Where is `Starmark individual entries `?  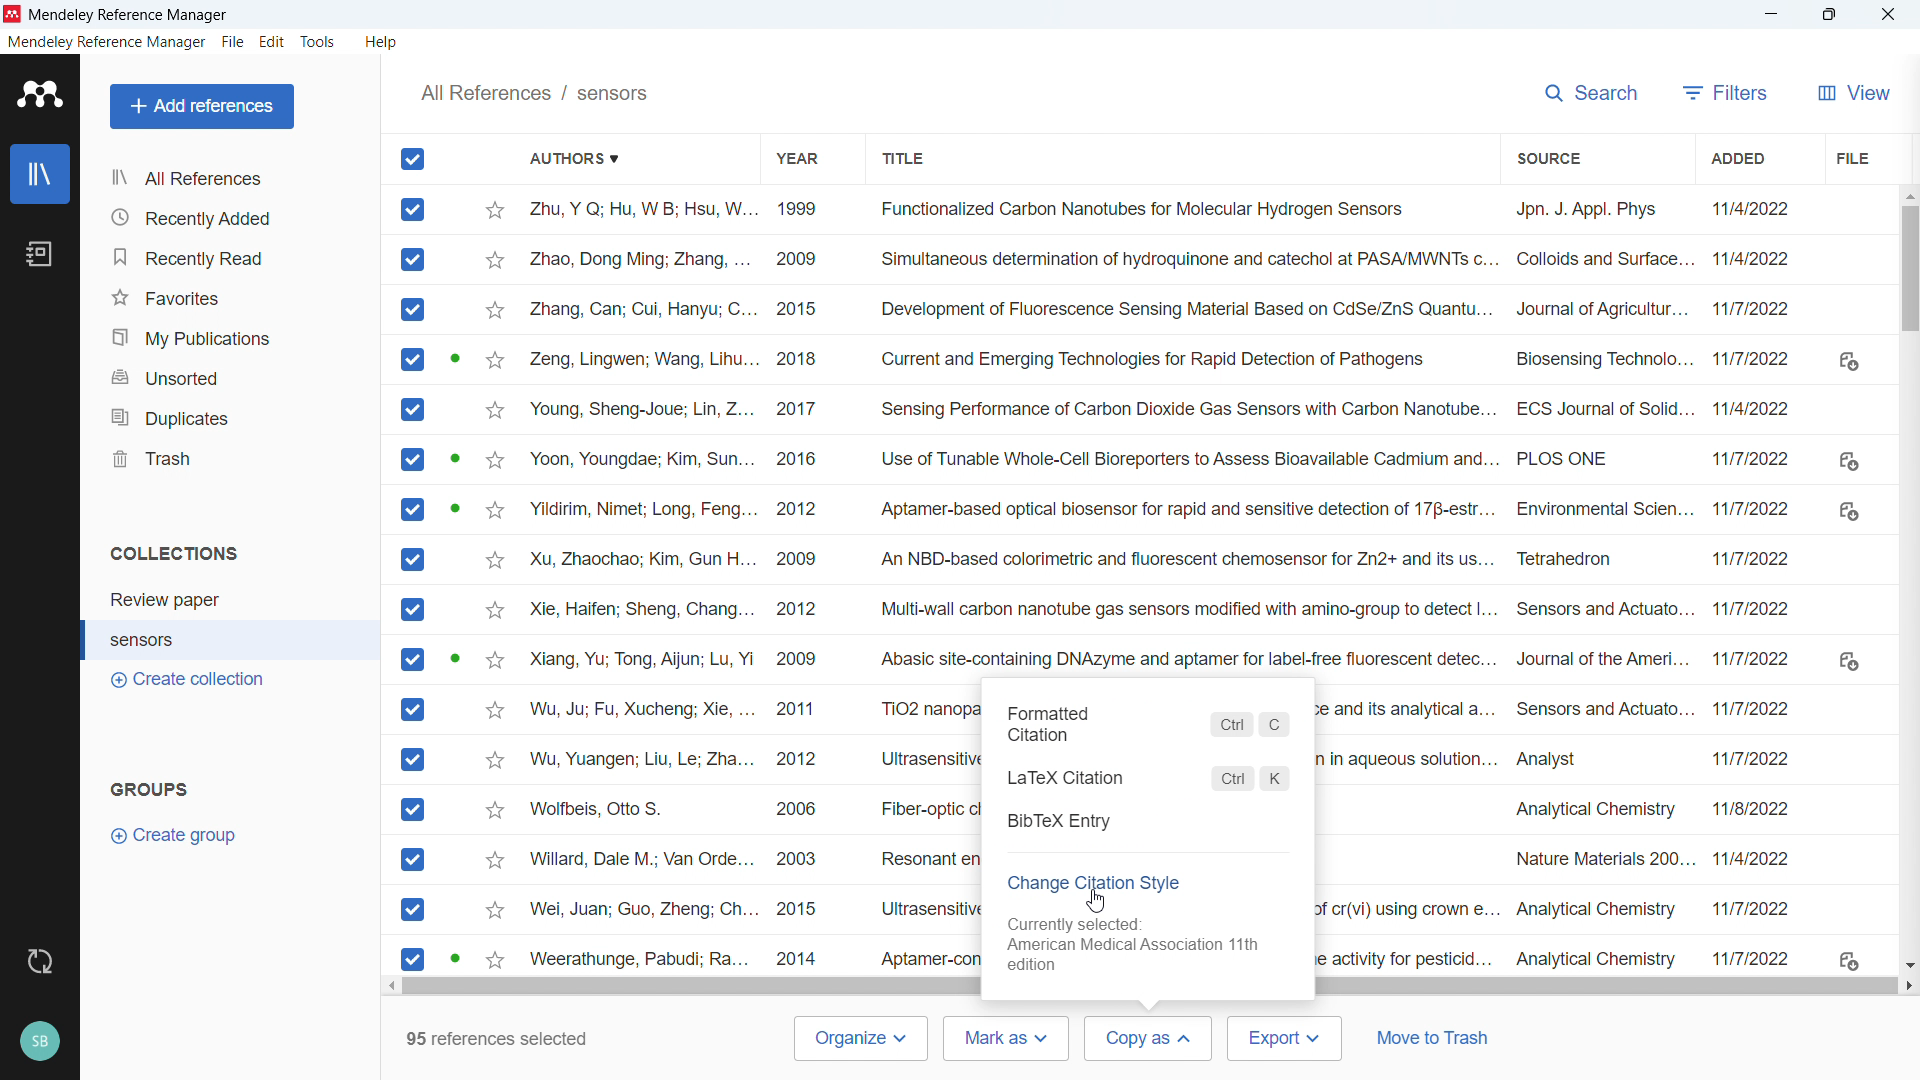
Starmark individual entries  is located at coordinates (494, 584).